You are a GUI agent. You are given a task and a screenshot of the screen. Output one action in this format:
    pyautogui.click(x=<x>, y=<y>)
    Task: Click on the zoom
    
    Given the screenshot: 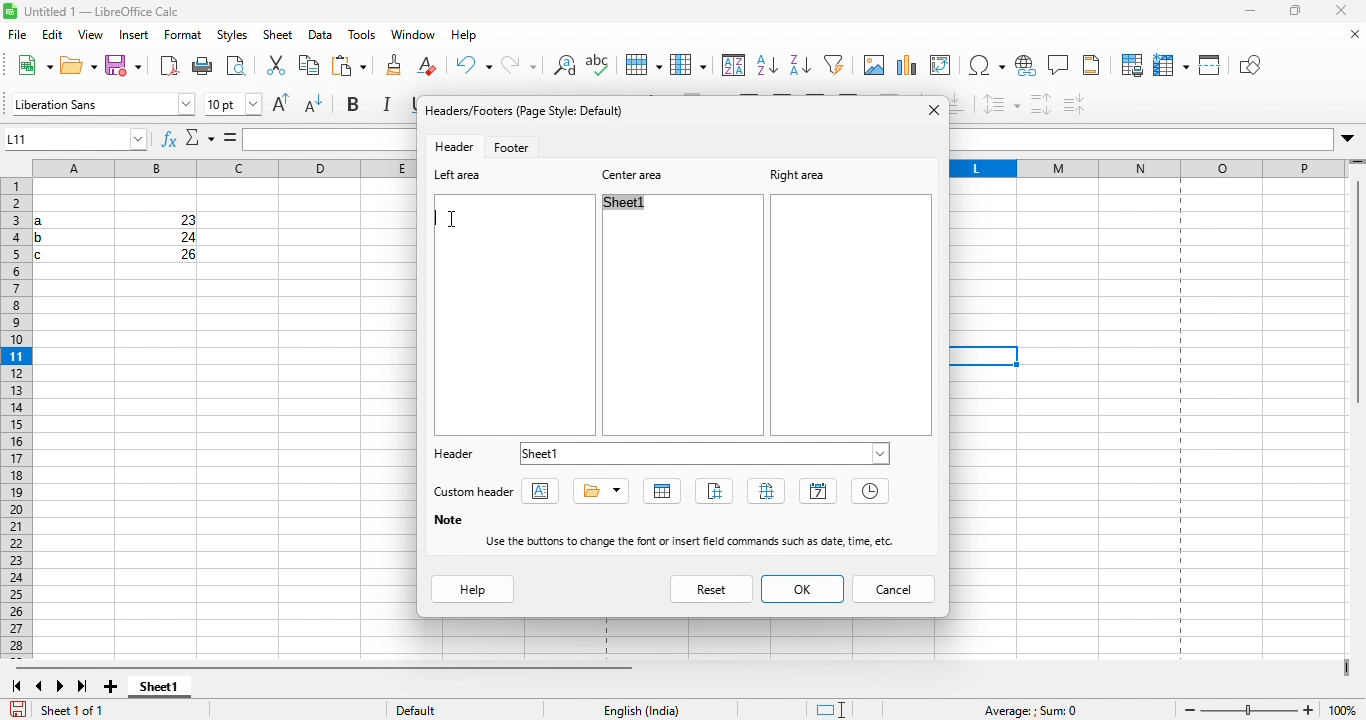 What is the action you would take?
    pyautogui.click(x=1252, y=707)
    